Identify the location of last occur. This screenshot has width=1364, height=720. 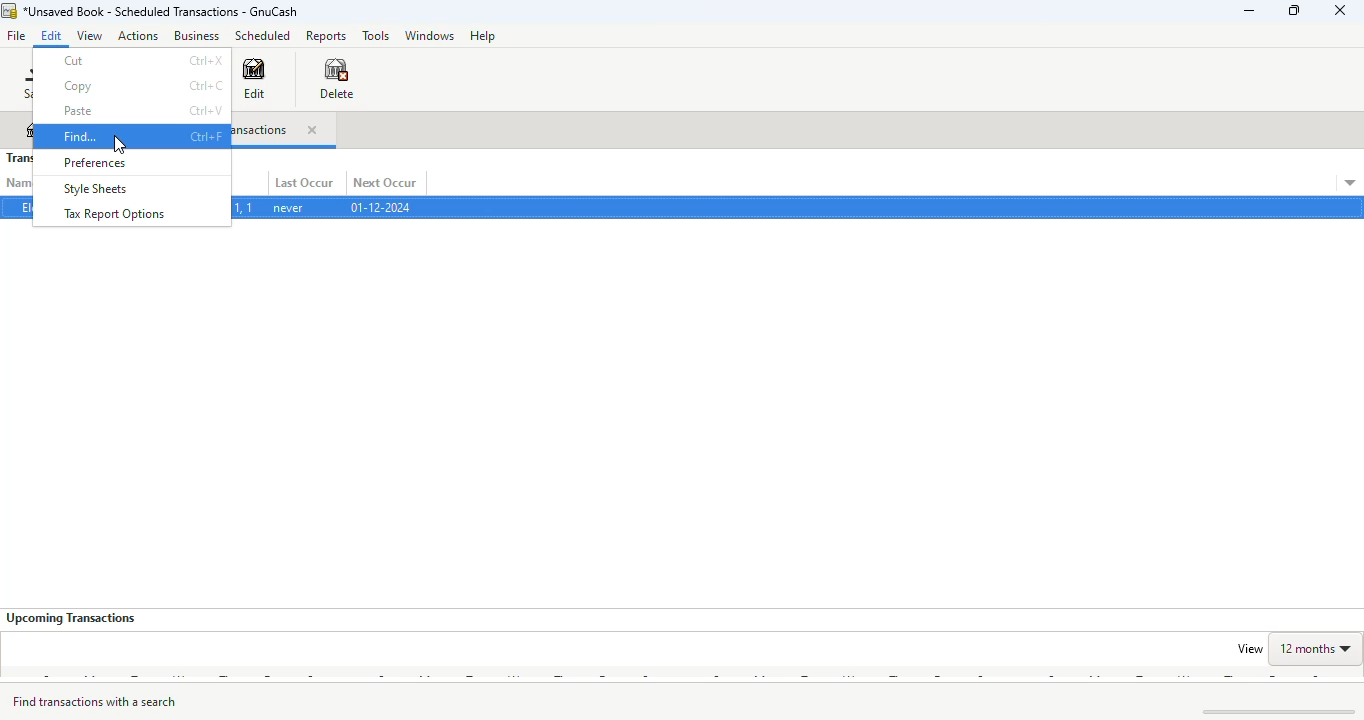
(303, 183).